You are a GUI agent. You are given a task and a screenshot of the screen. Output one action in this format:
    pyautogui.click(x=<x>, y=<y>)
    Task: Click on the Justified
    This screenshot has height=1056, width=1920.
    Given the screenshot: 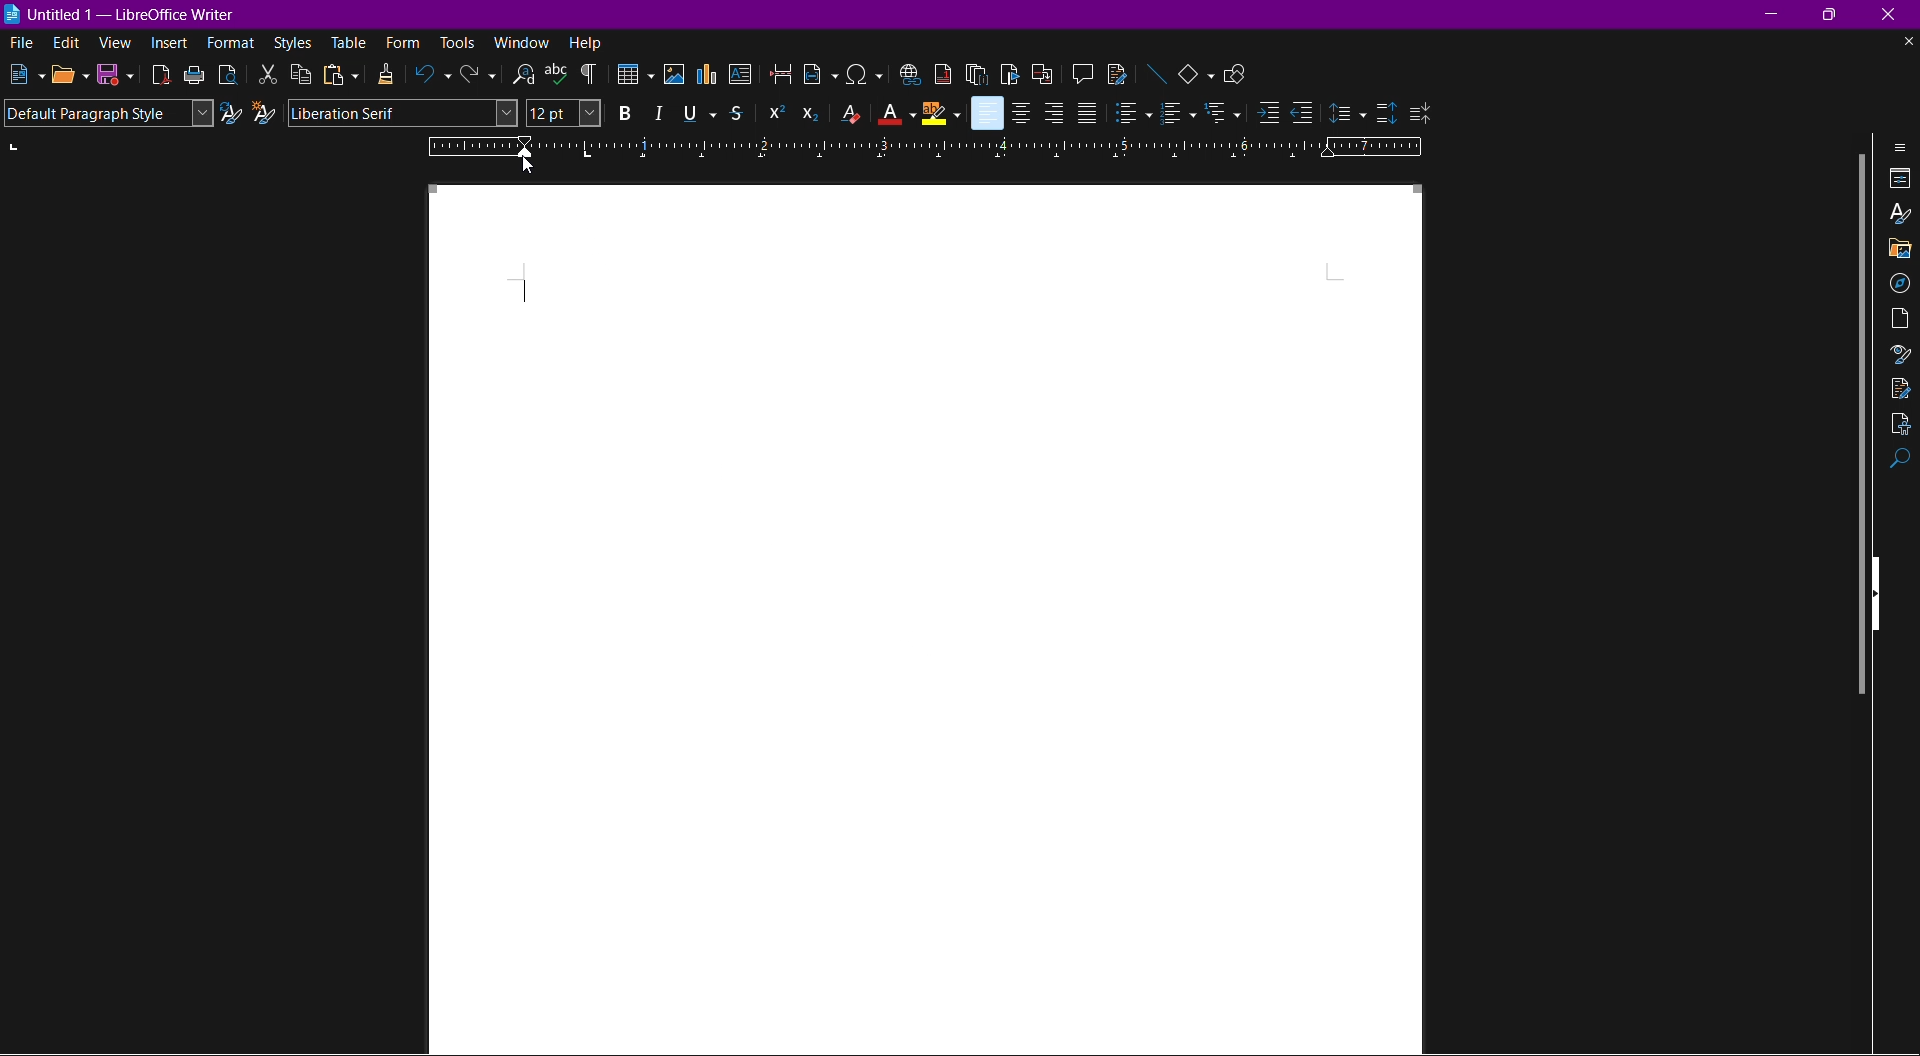 What is the action you would take?
    pyautogui.click(x=1087, y=113)
    